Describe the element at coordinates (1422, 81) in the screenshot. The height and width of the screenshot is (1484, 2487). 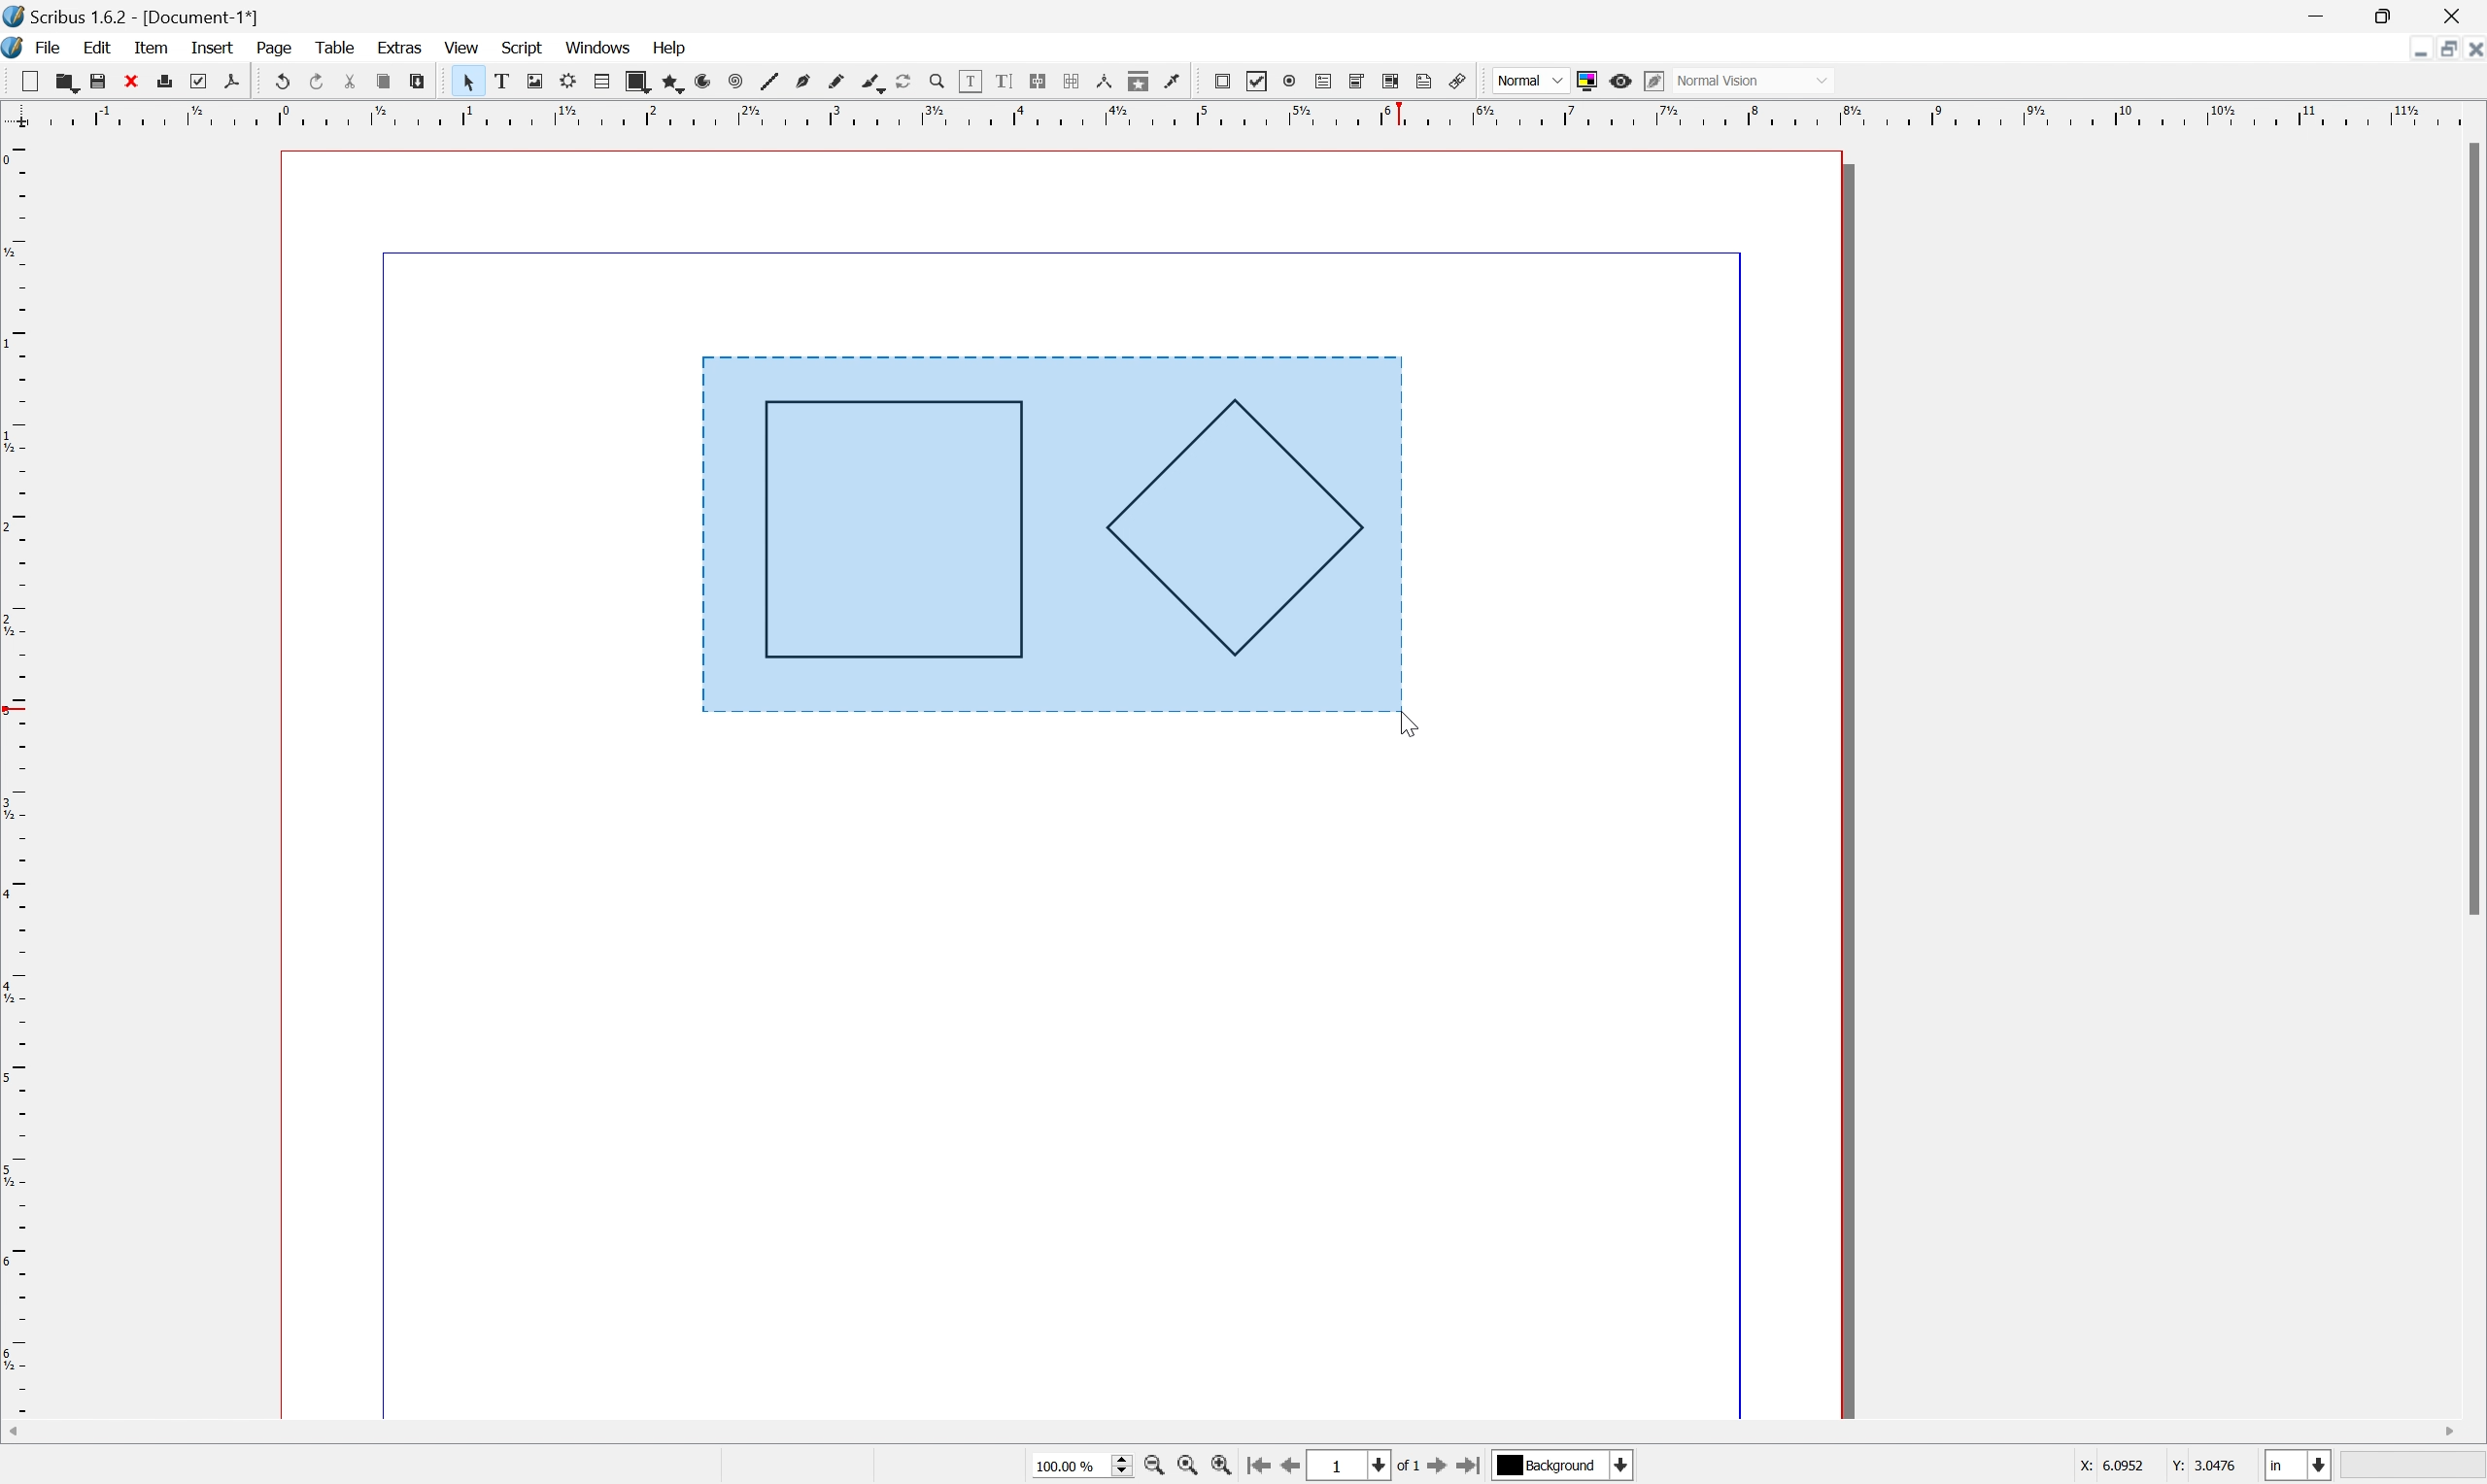
I see `Text annotation` at that location.